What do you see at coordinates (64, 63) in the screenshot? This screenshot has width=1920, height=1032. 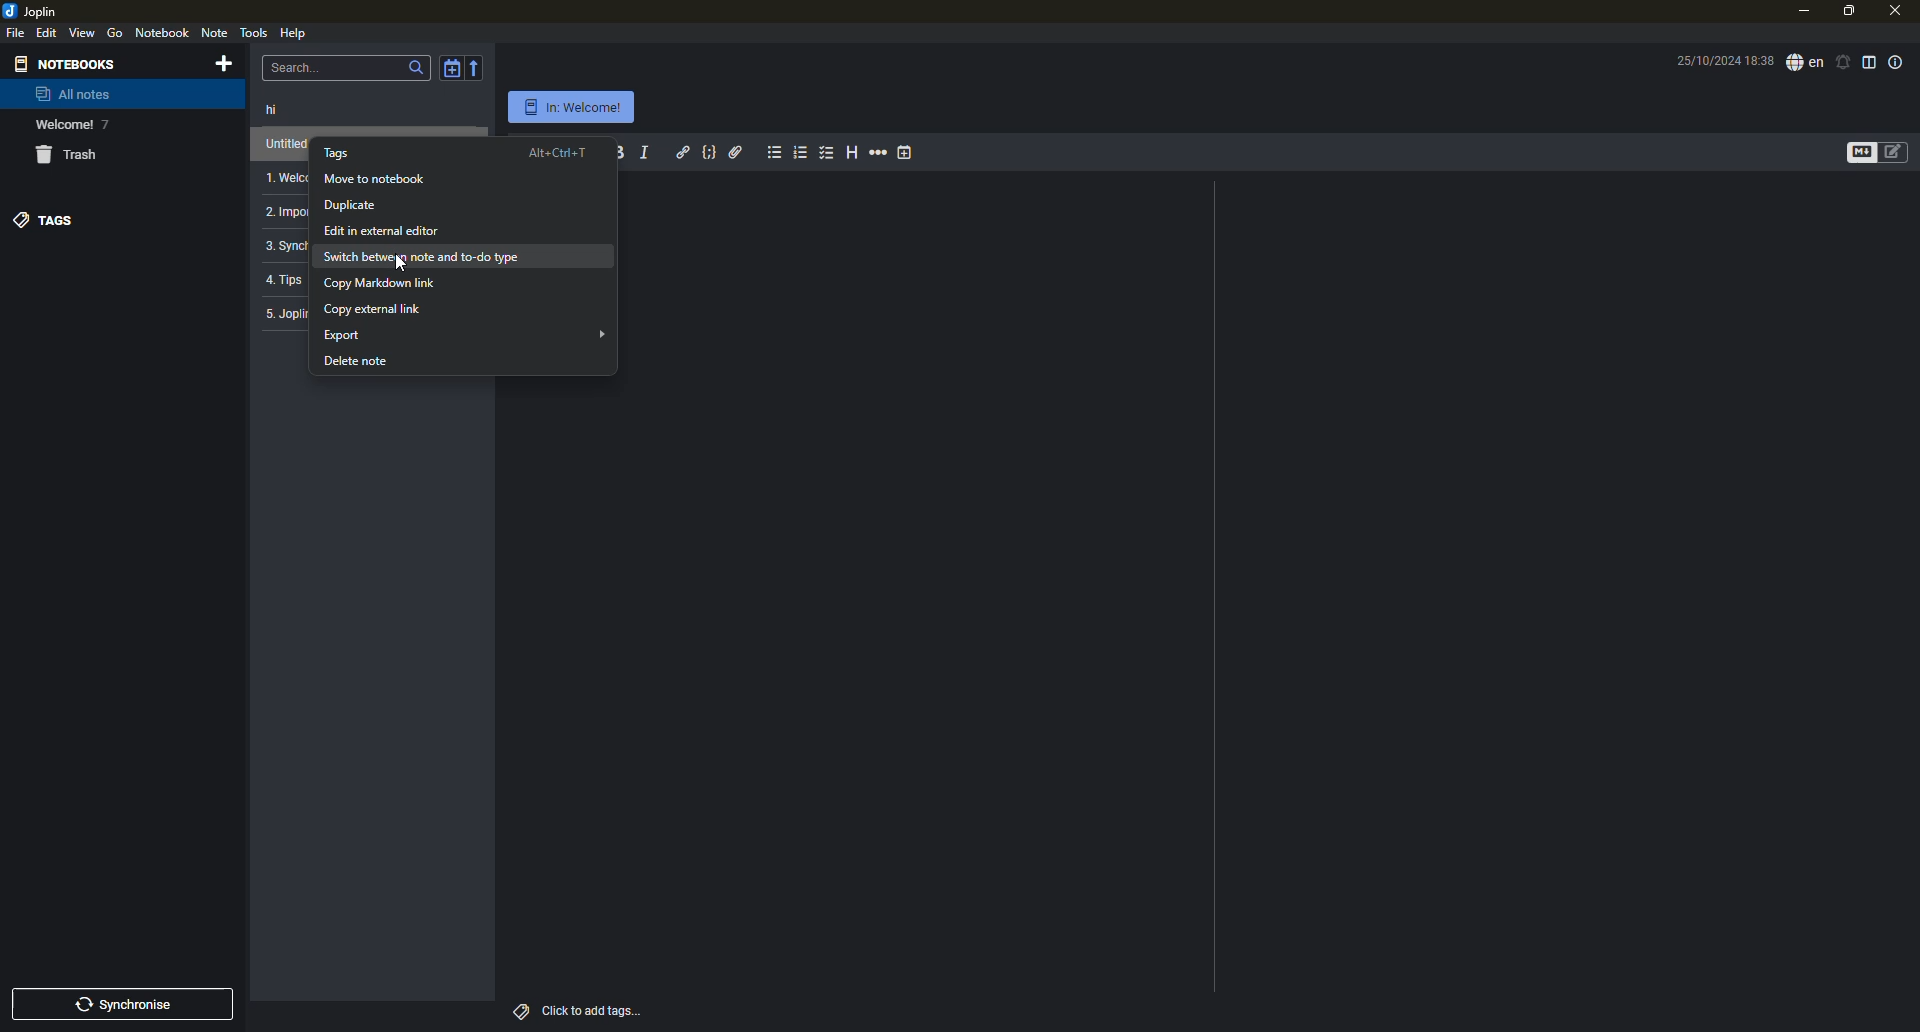 I see `notebooks` at bounding box center [64, 63].